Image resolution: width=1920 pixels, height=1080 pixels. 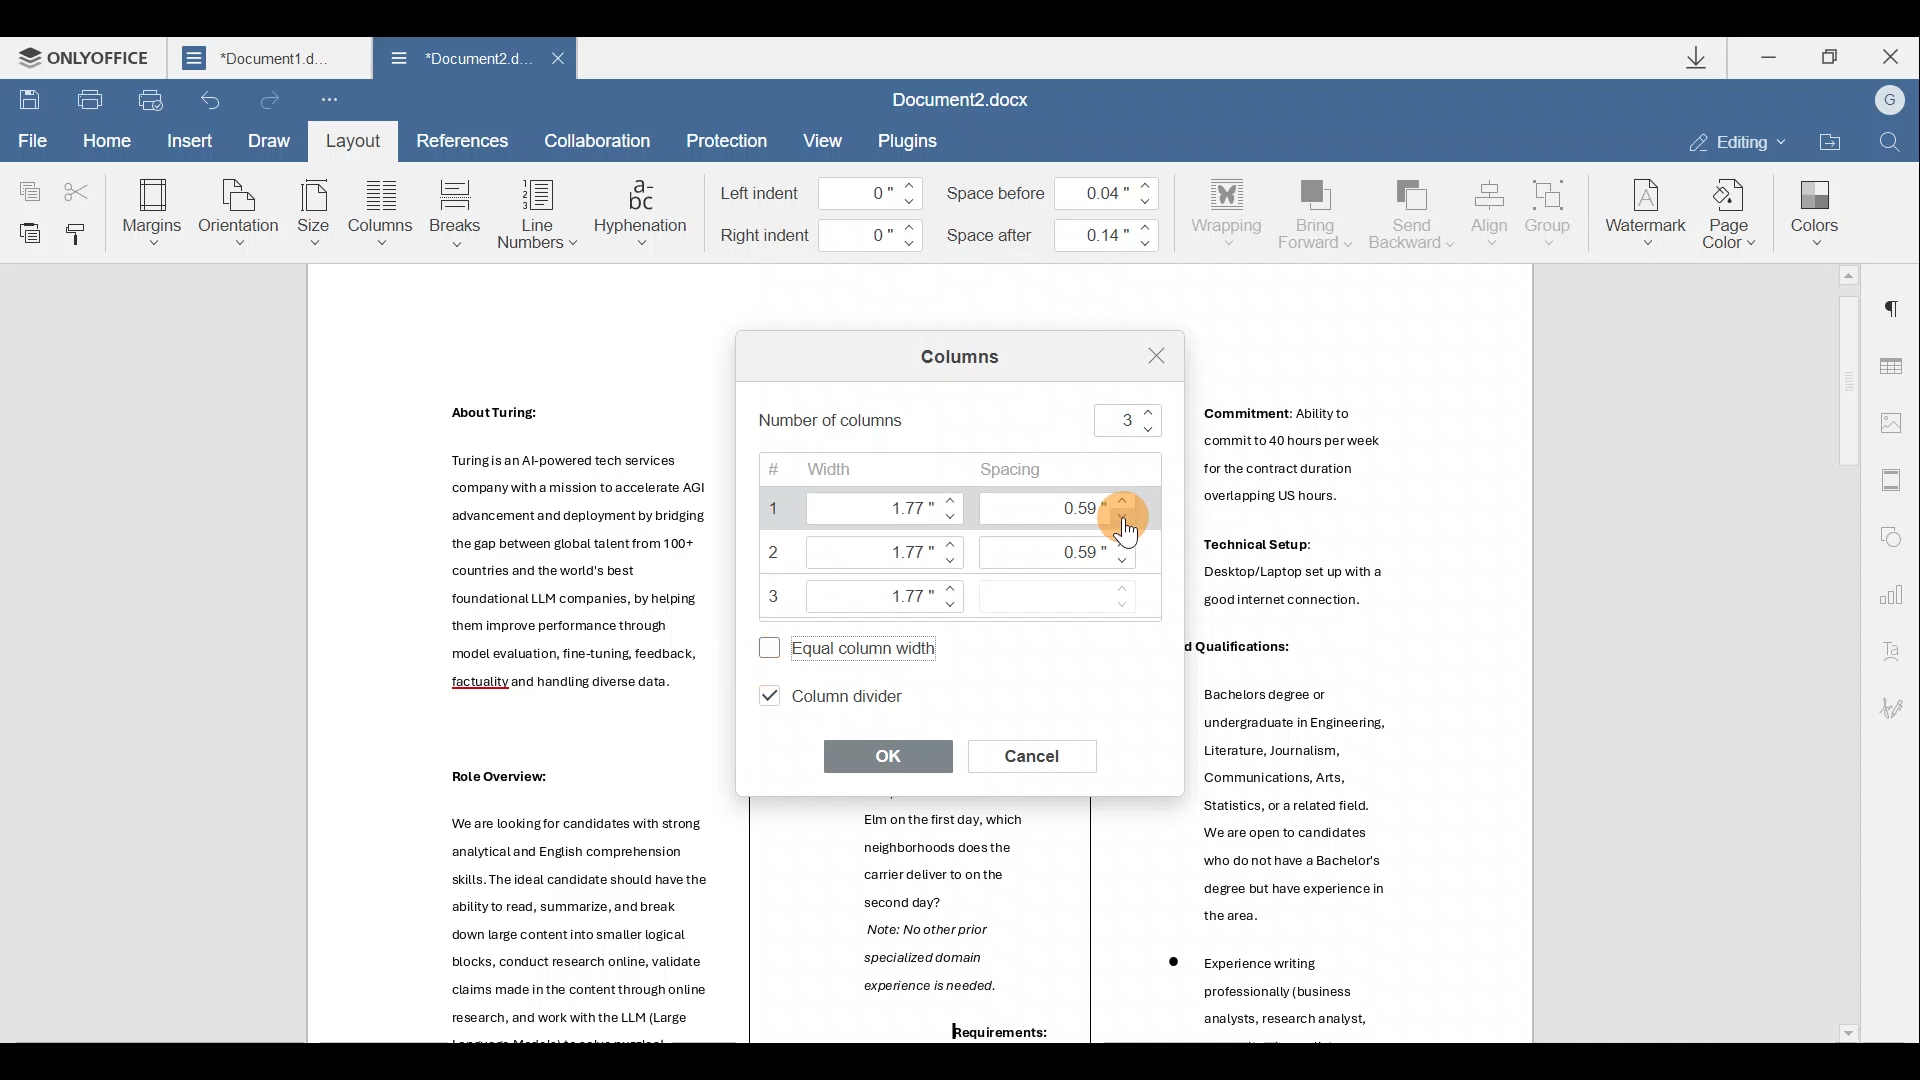 What do you see at coordinates (464, 140) in the screenshot?
I see `References` at bounding box center [464, 140].